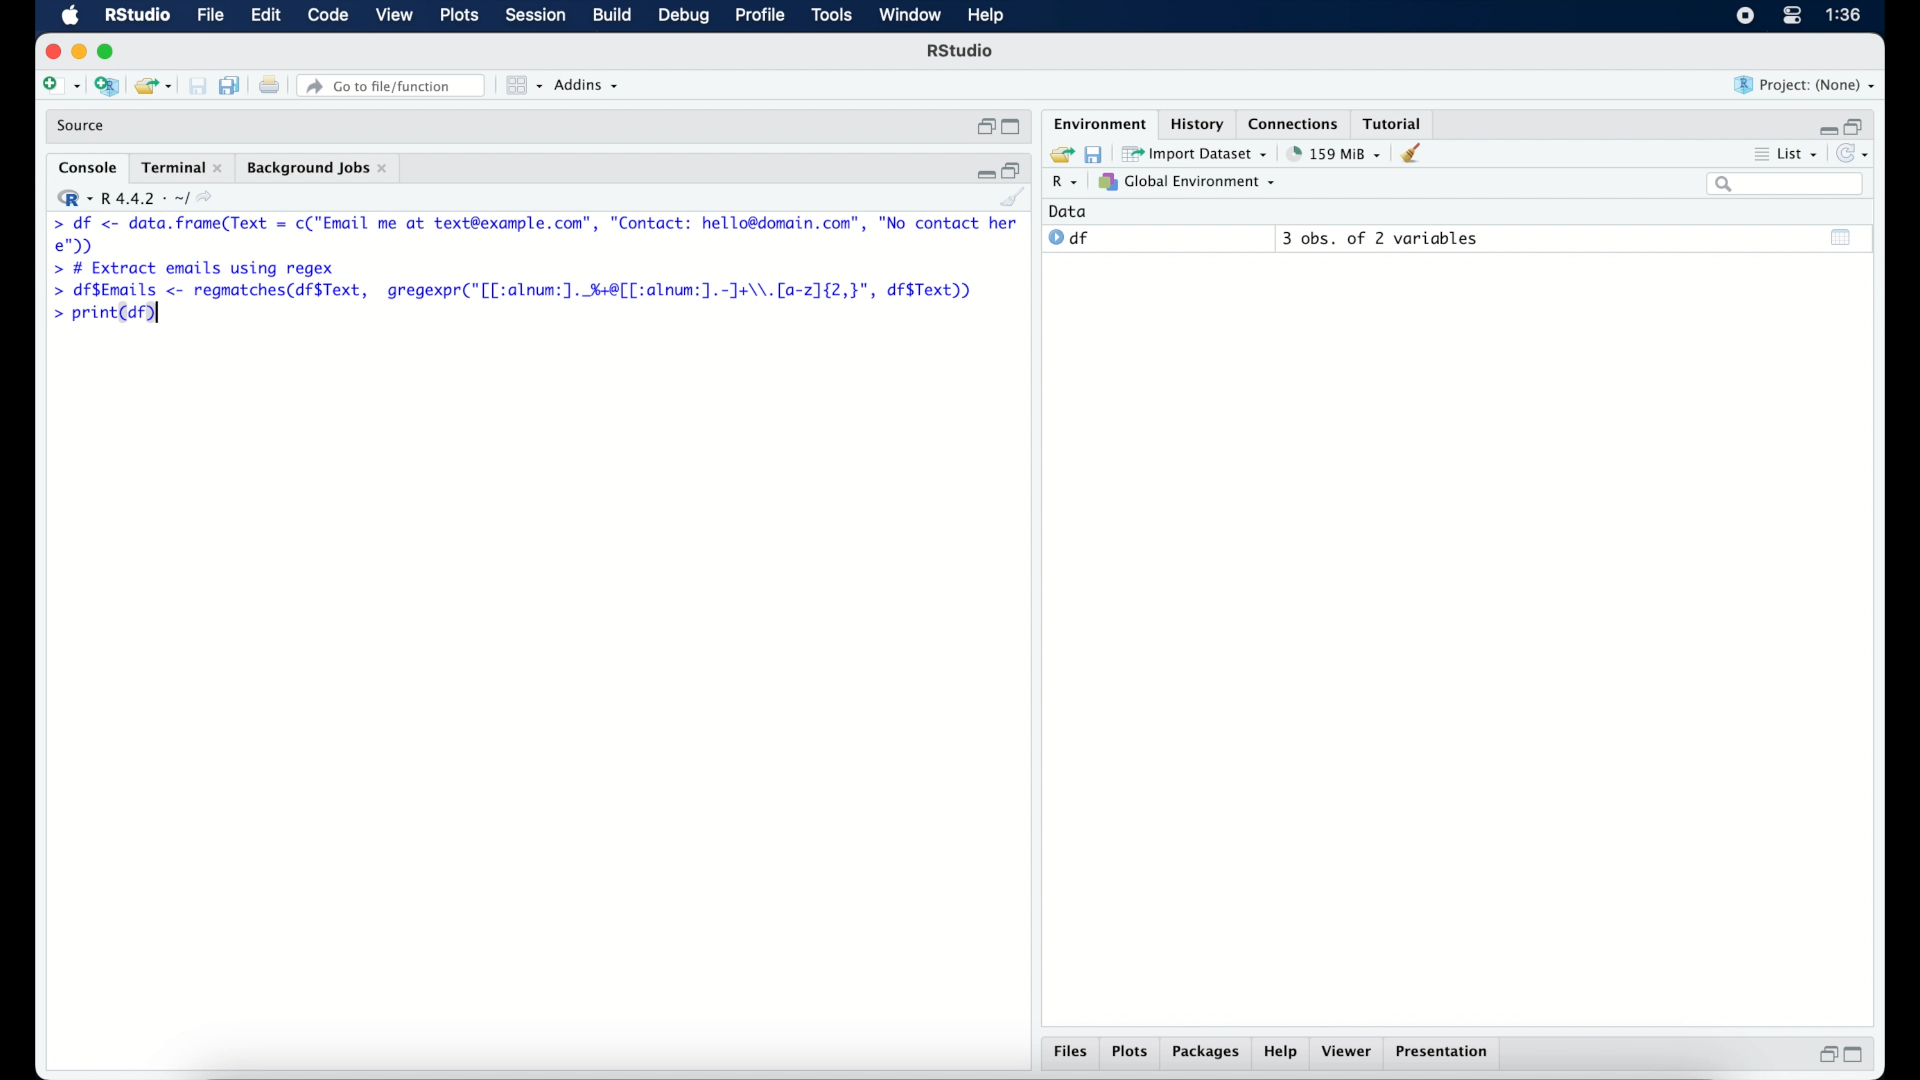 The image size is (1920, 1080). What do you see at coordinates (1415, 154) in the screenshot?
I see `clear console` at bounding box center [1415, 154].